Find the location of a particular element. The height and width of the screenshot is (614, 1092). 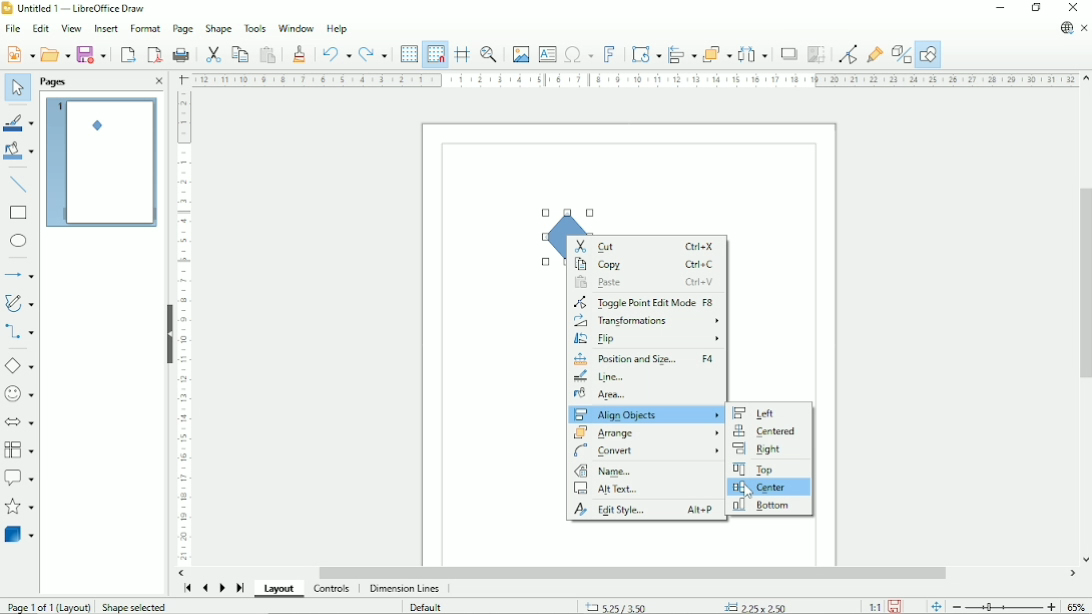

Update available is located at coordinates (1065, 28).